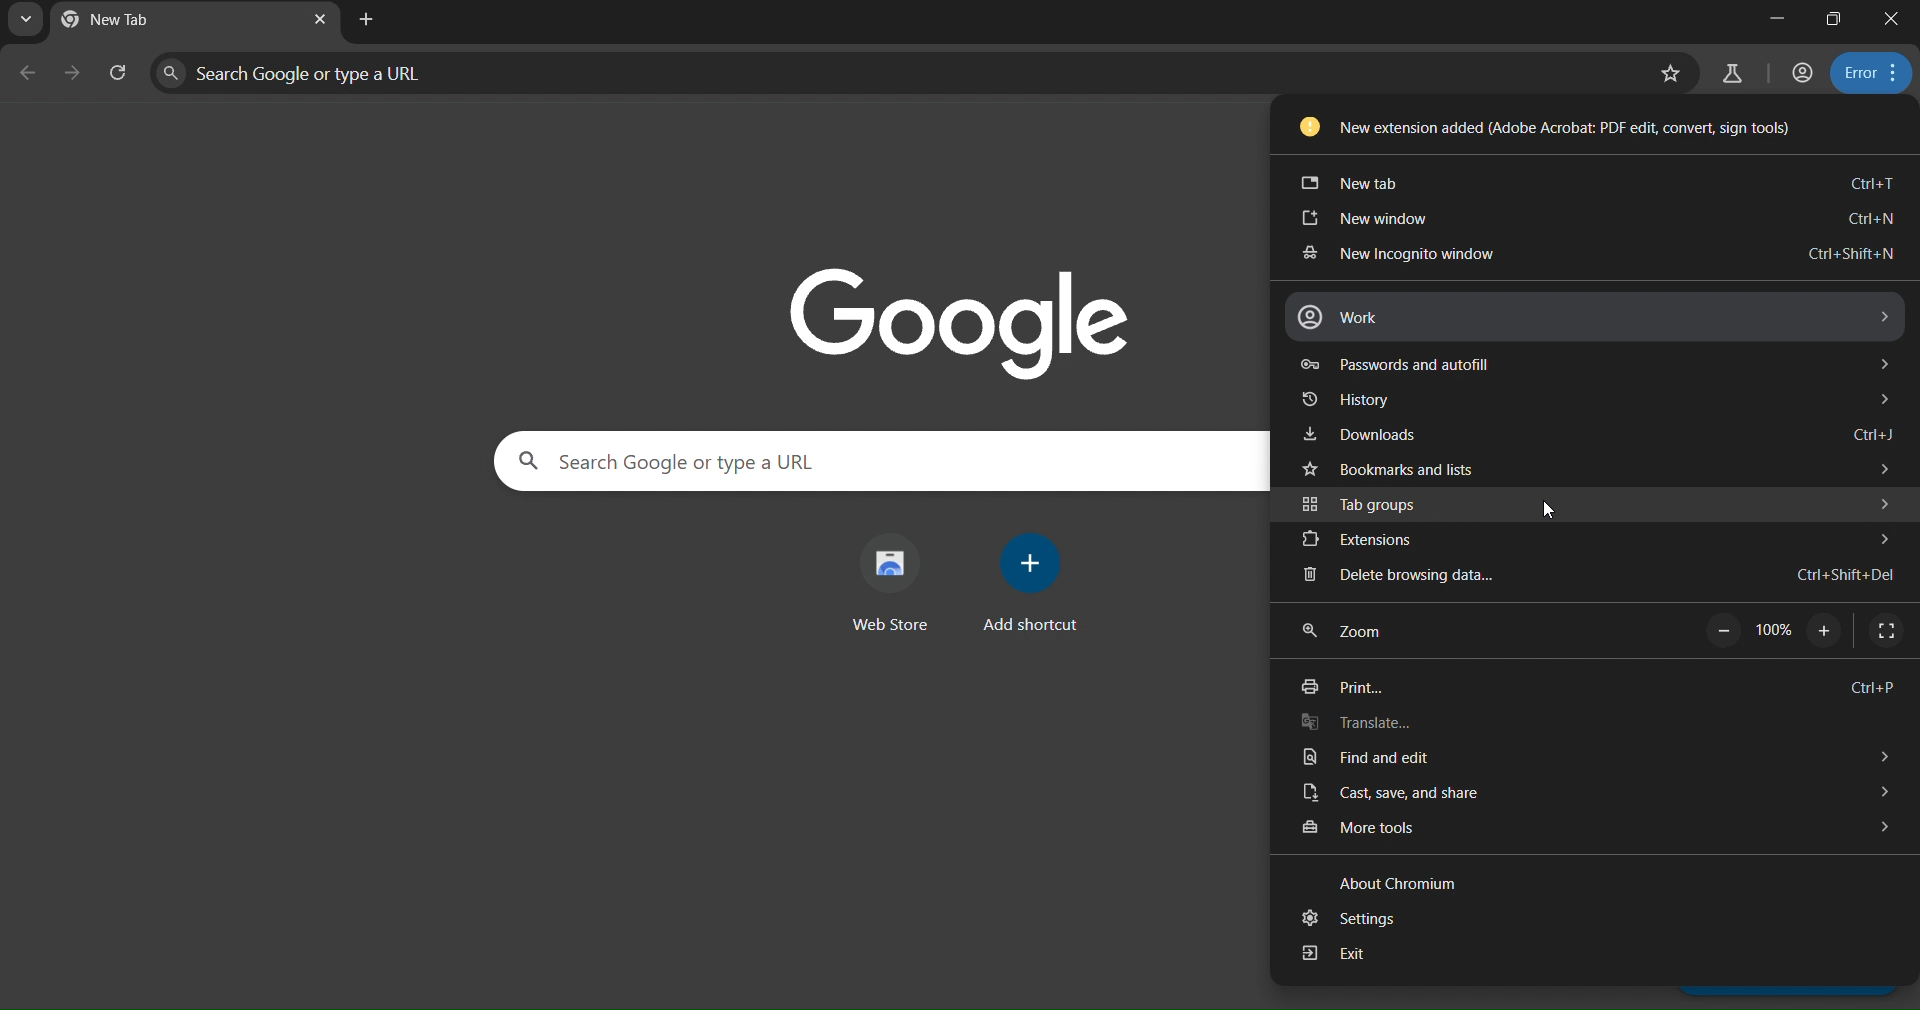  I want to click on settings, so click(1598, 918).